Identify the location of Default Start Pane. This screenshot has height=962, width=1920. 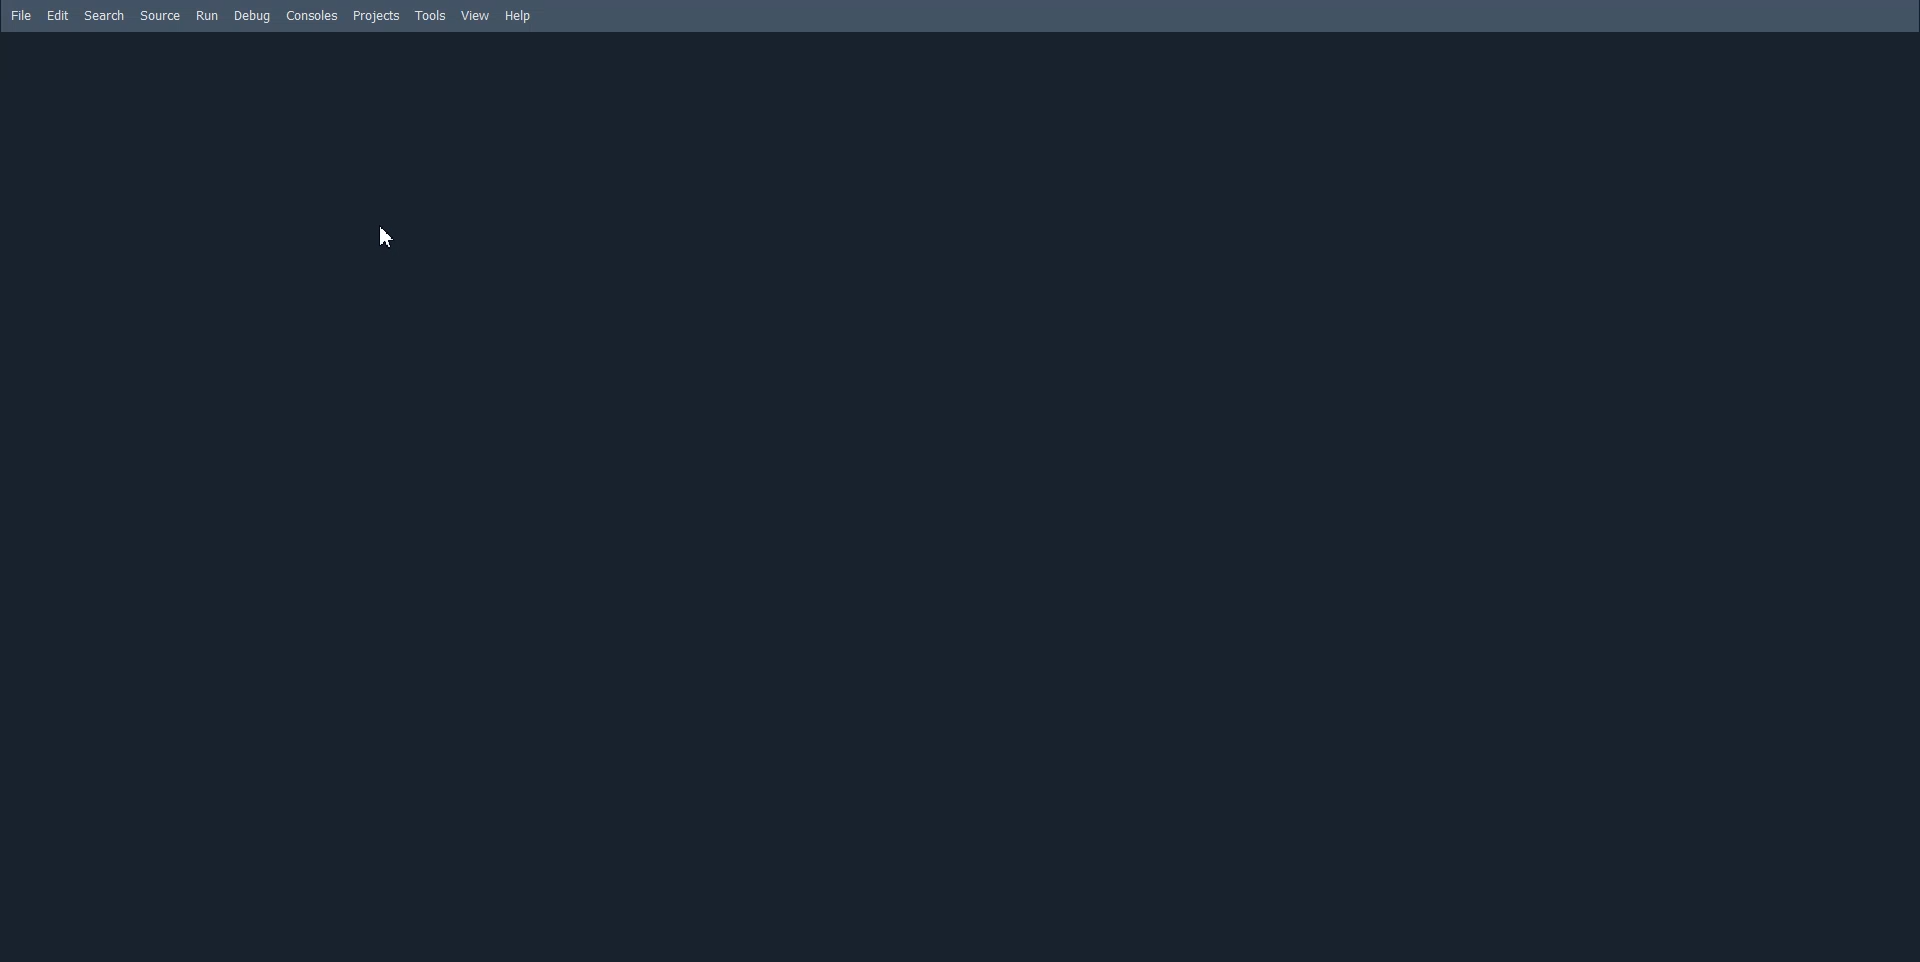
(958, 497).